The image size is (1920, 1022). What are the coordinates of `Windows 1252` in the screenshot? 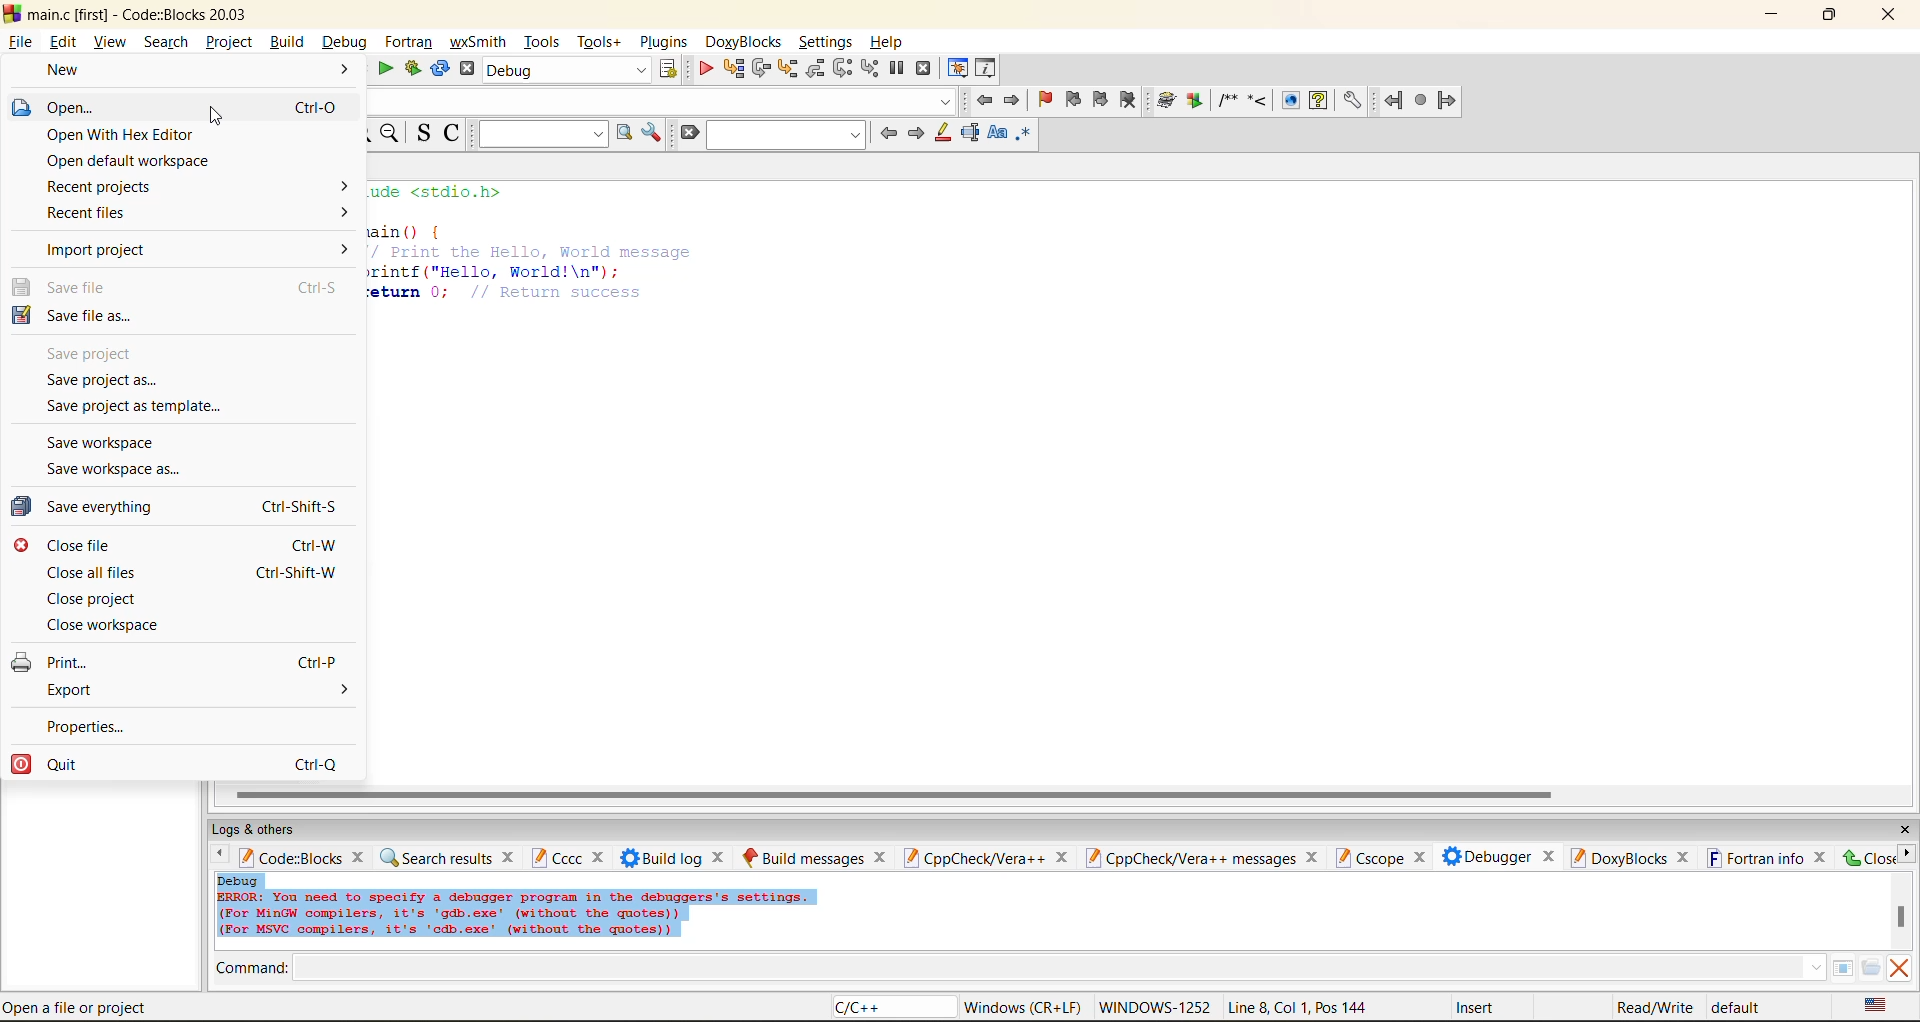 It's located at (1156, 1008).